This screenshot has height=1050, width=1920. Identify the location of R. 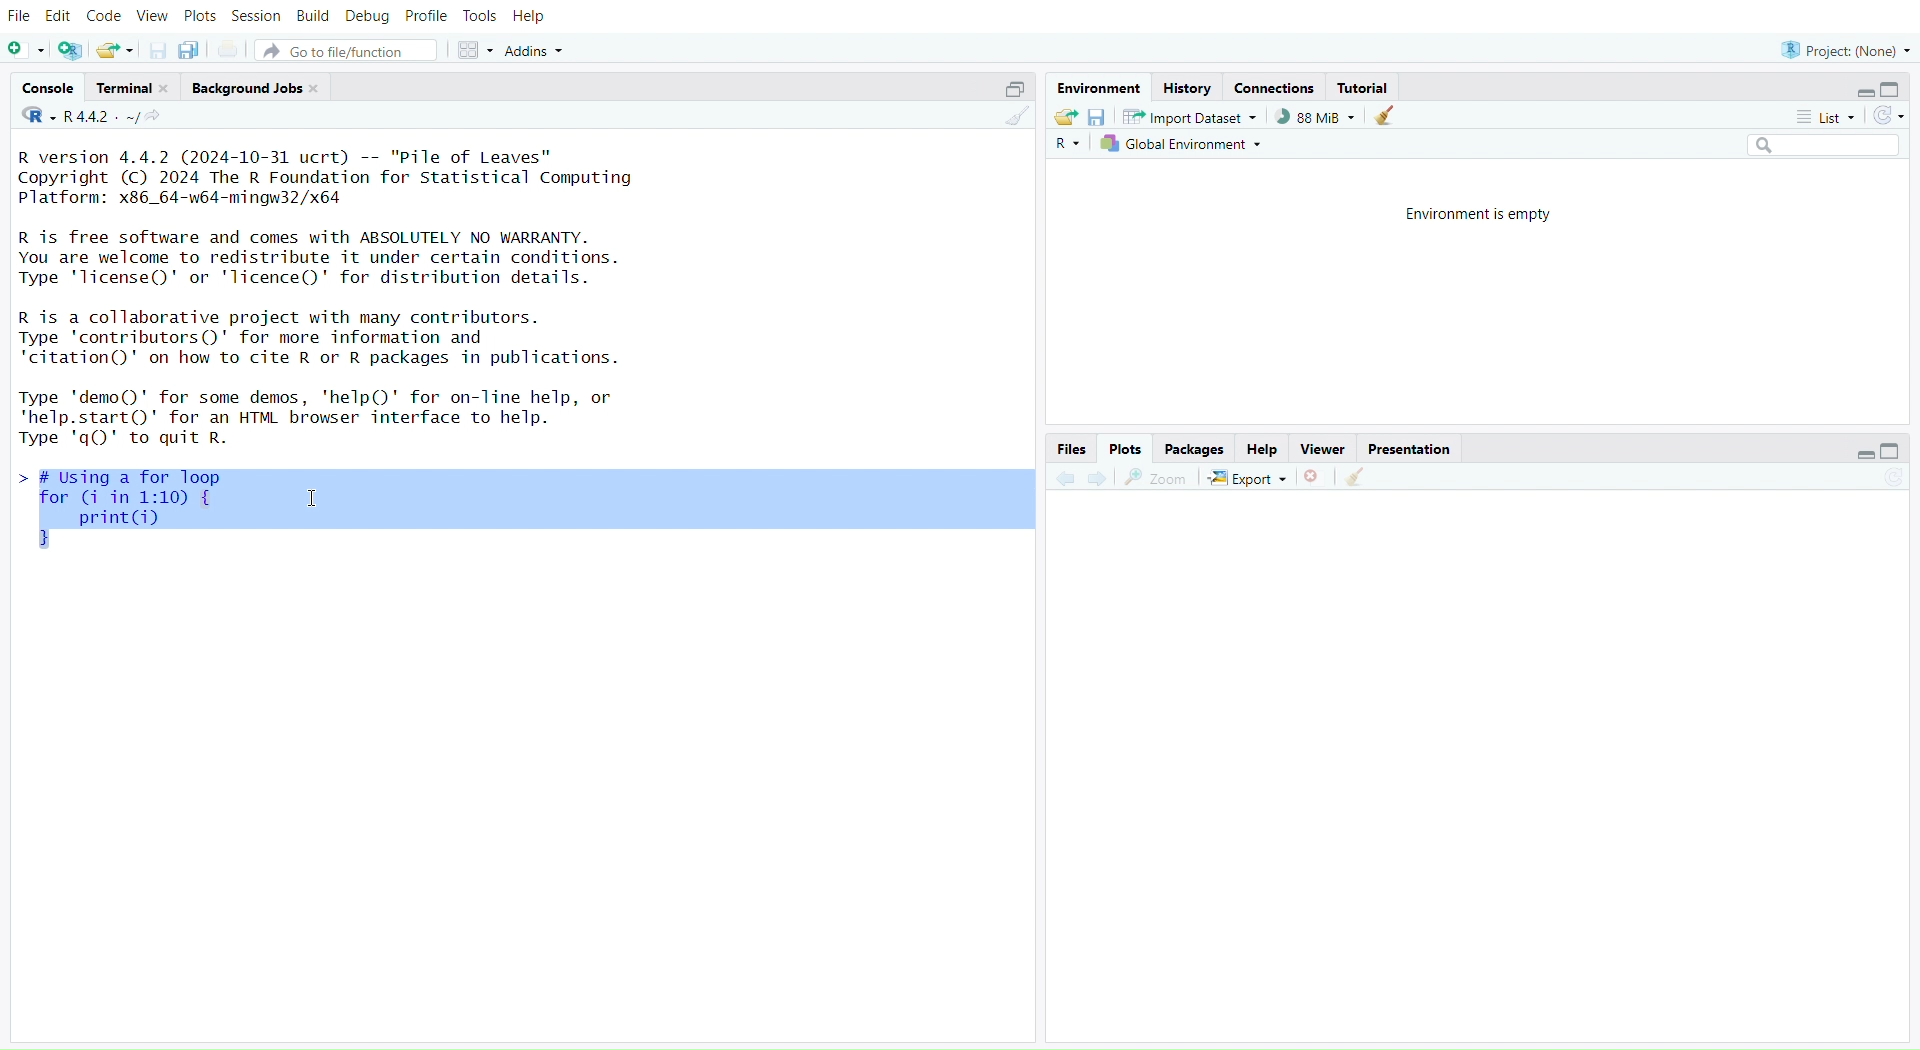
(1065, 146).